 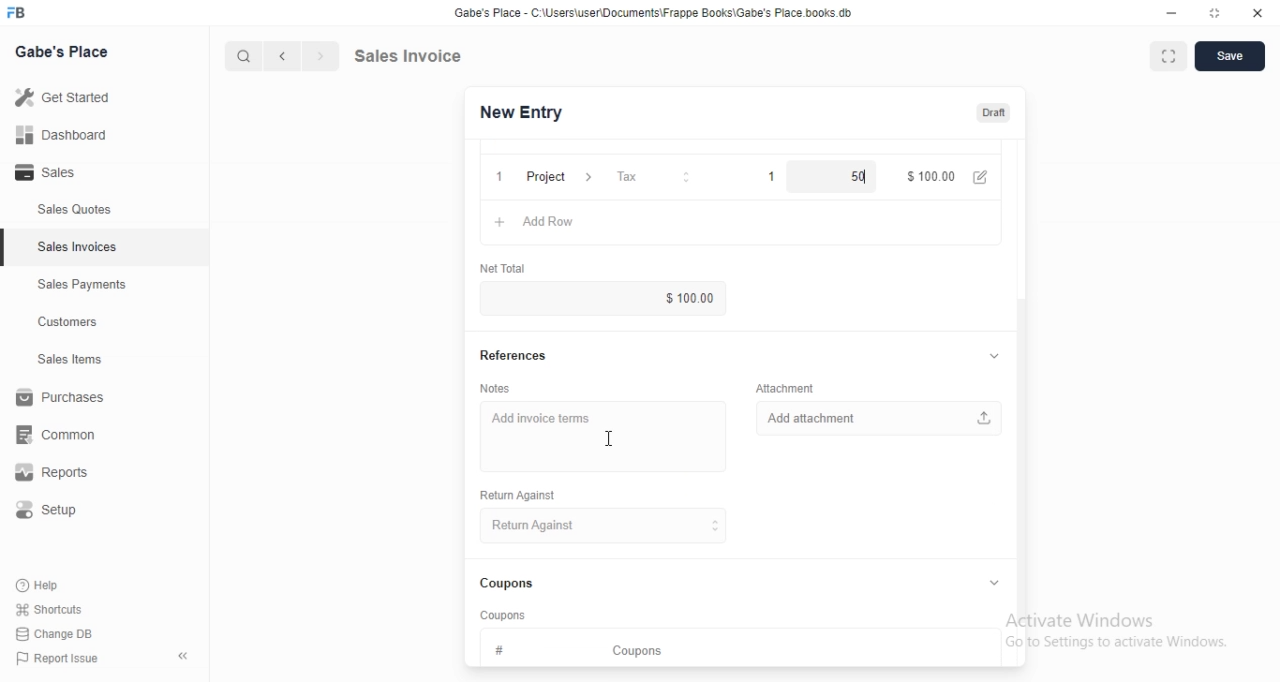 I want to click on References, so click(x=515, y=354).